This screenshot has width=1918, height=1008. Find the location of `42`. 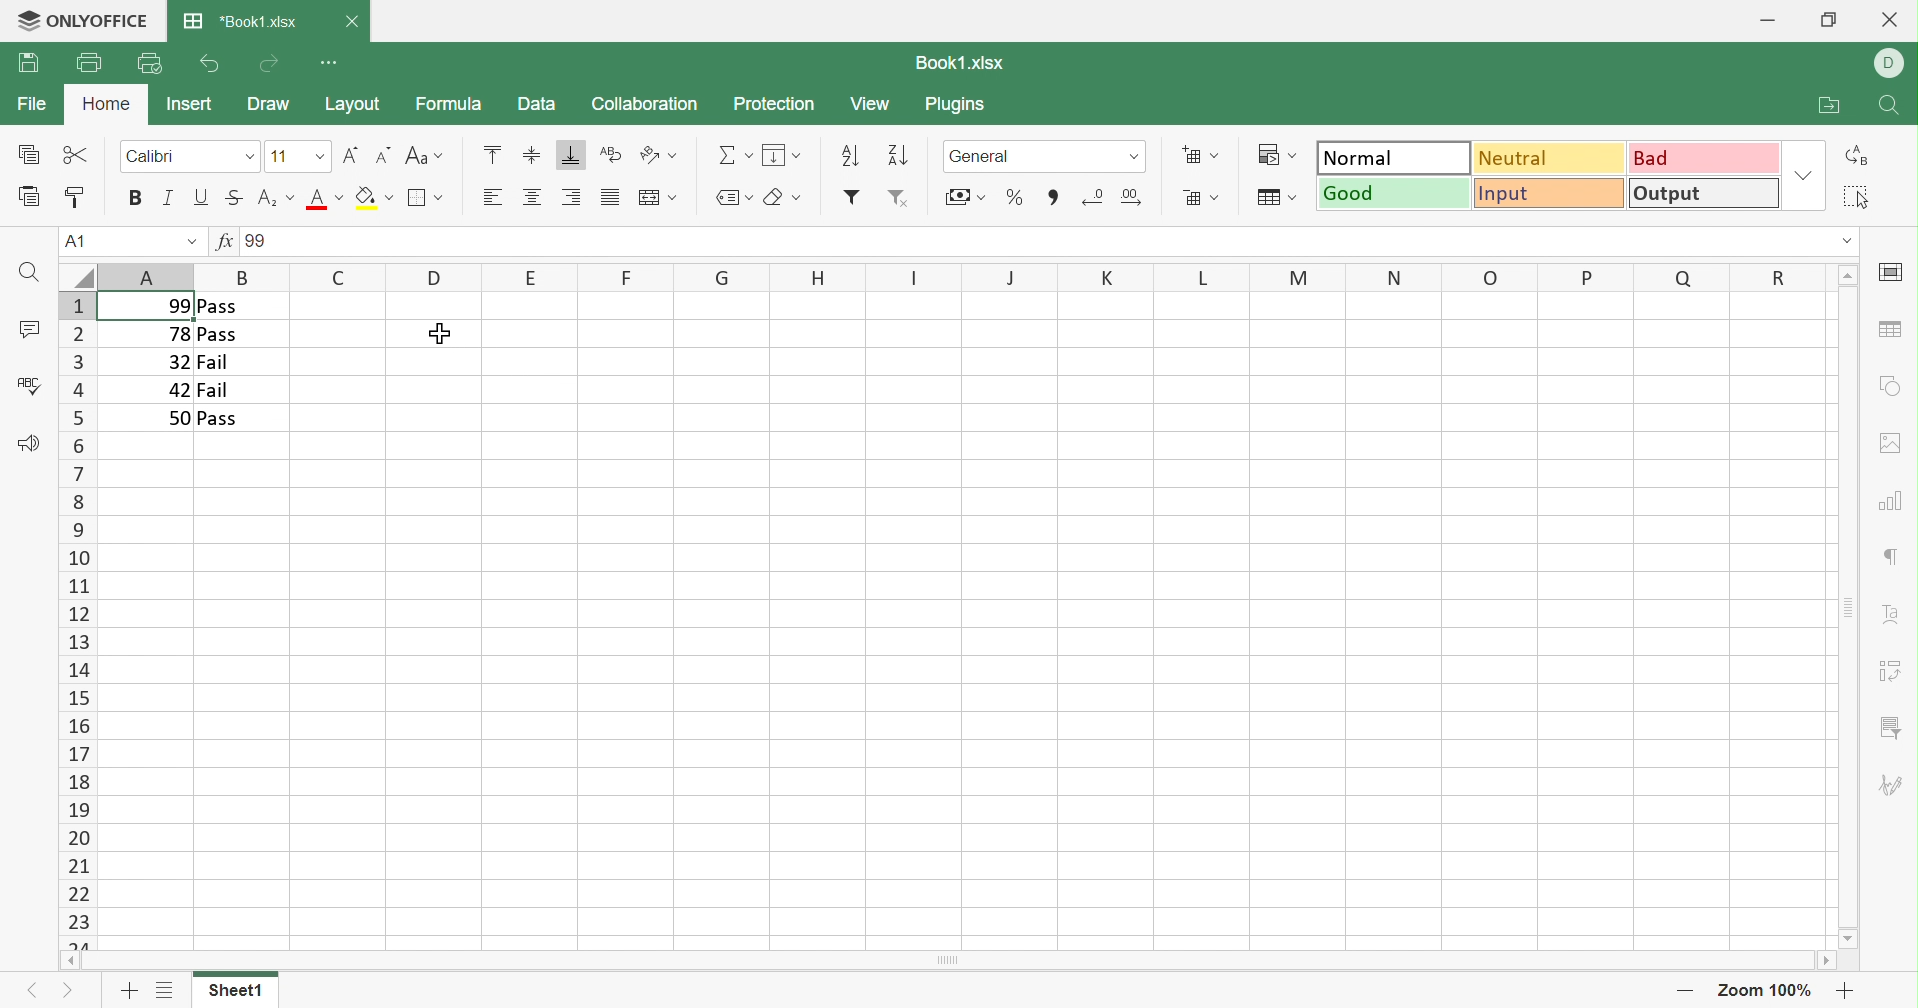

42 is located at coordinates (179, 390).